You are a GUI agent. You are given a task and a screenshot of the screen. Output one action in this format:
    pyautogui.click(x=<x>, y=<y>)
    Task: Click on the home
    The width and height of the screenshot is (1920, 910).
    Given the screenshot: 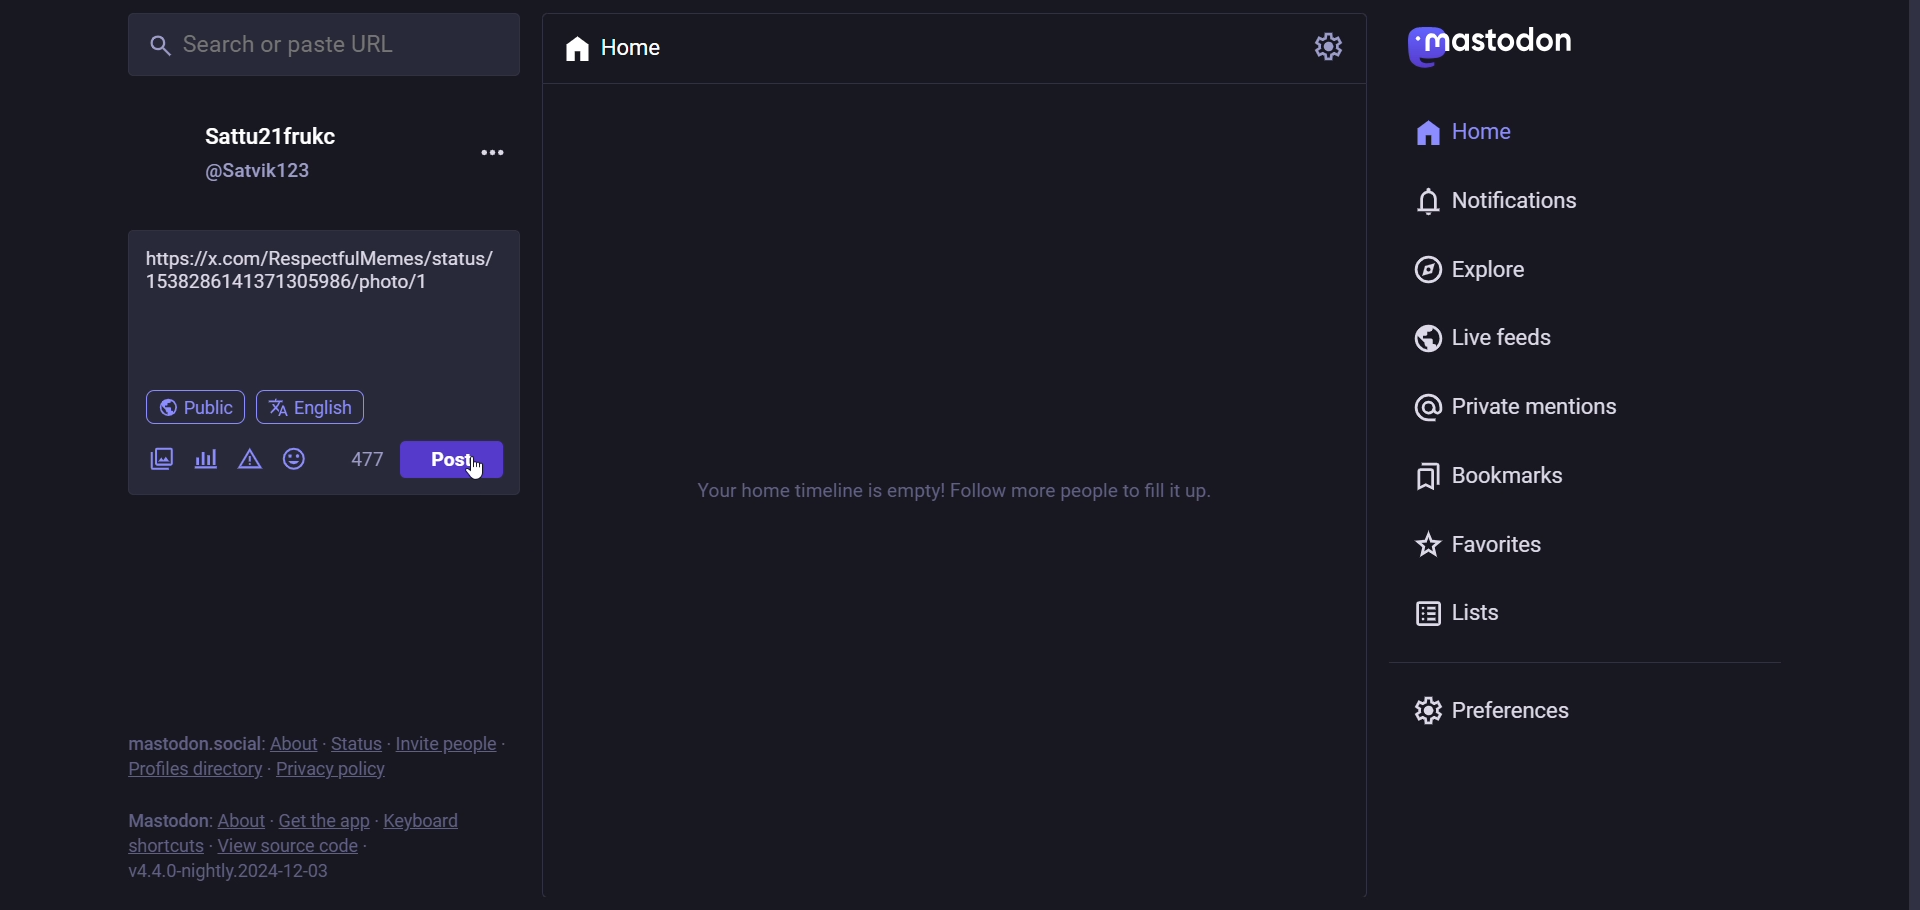 What is the action you would take?
    pyautogui.click(x=618, y=53)
    